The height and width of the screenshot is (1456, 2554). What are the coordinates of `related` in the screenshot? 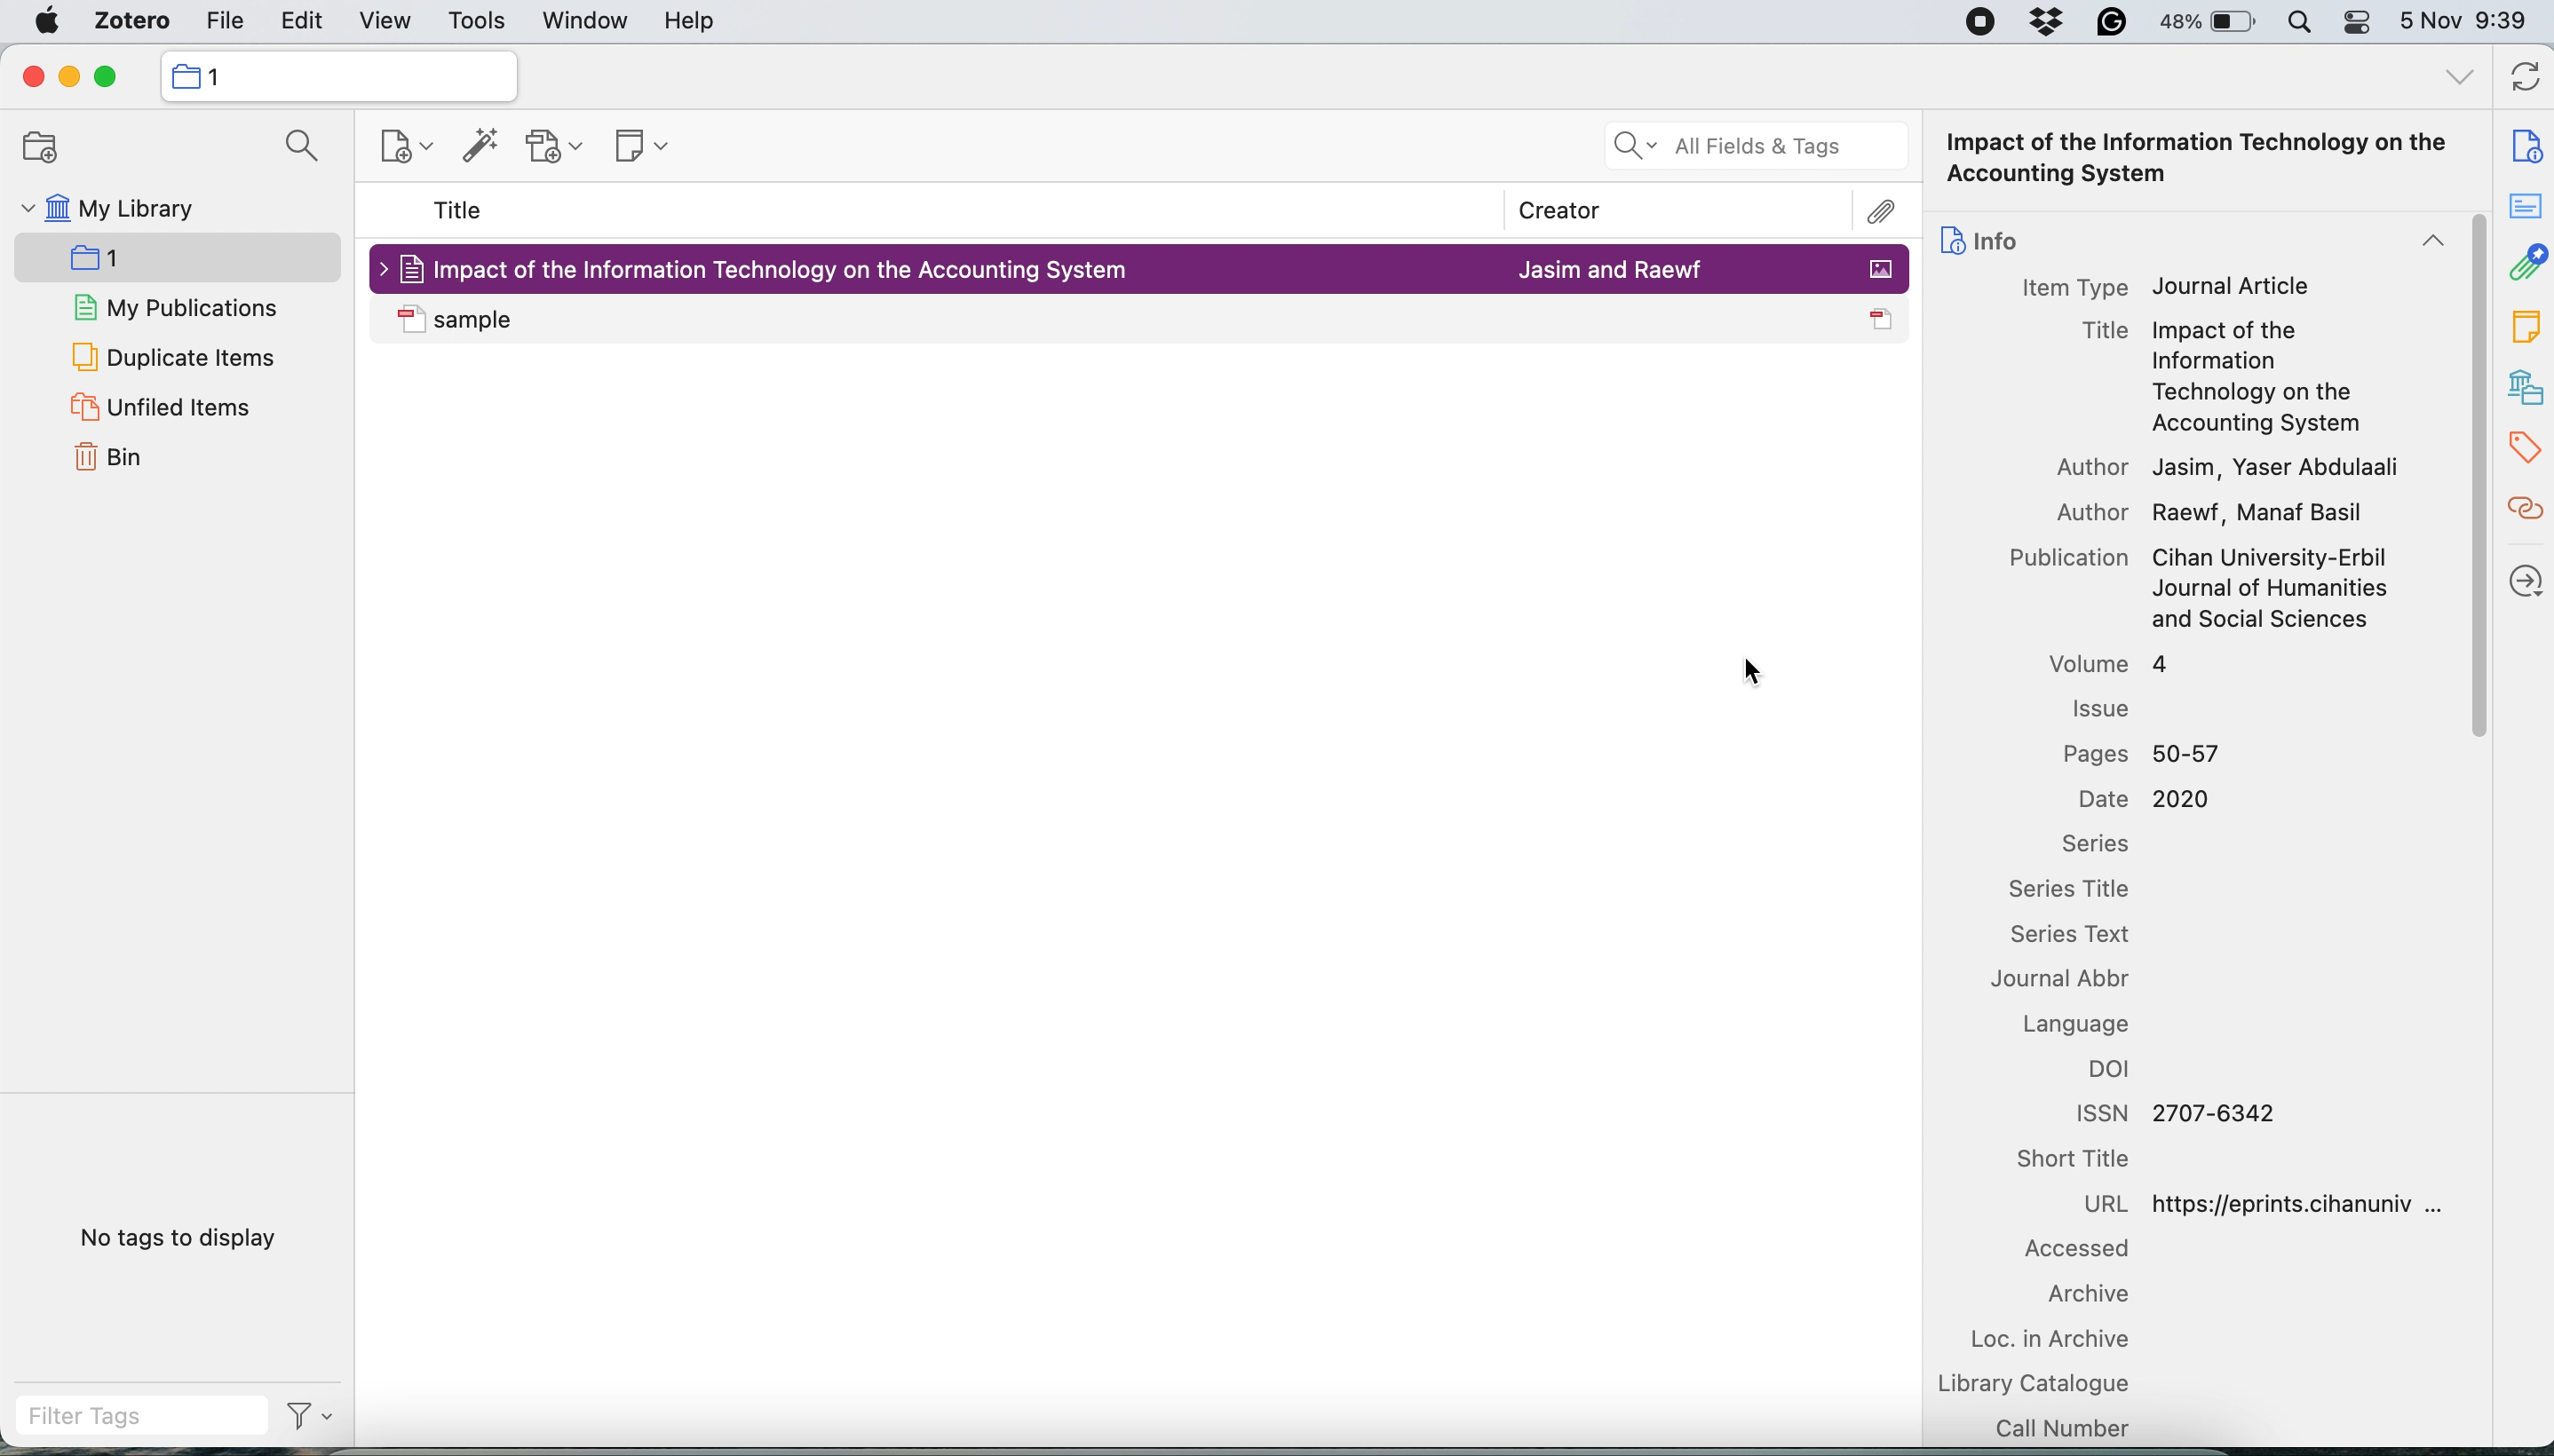 It's located at (2524, 508).